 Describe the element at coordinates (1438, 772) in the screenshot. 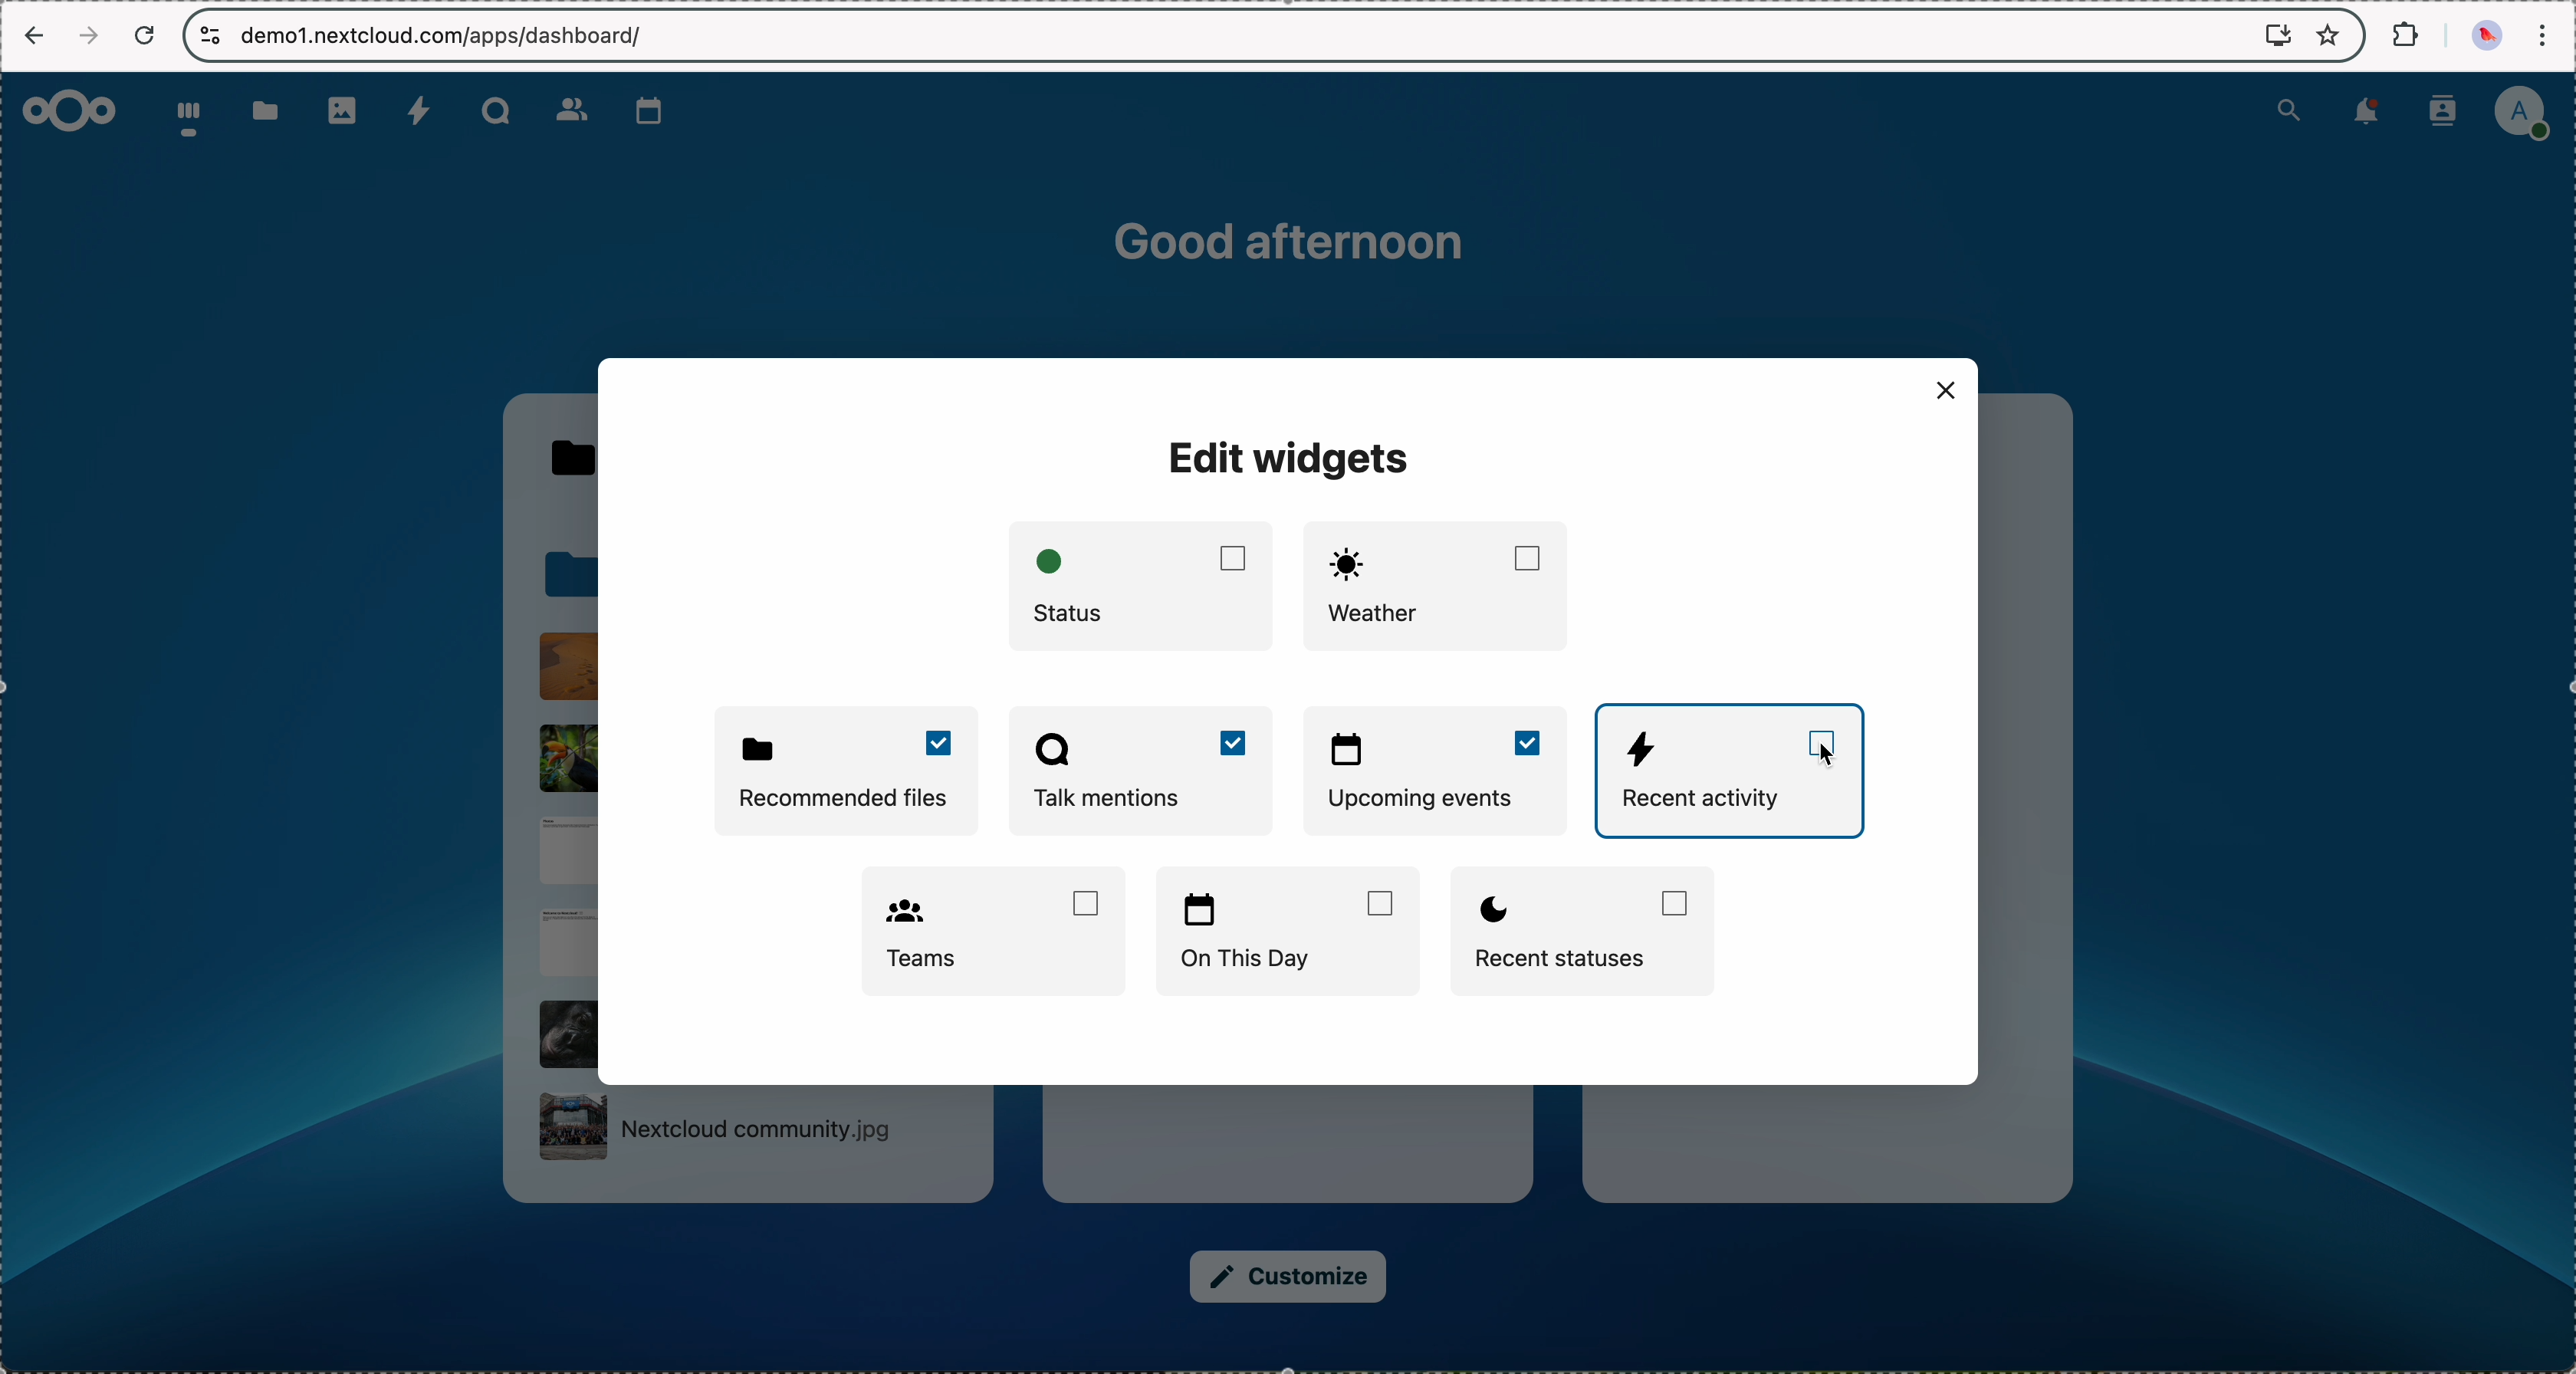

I see `enable upcoming events` at that location.